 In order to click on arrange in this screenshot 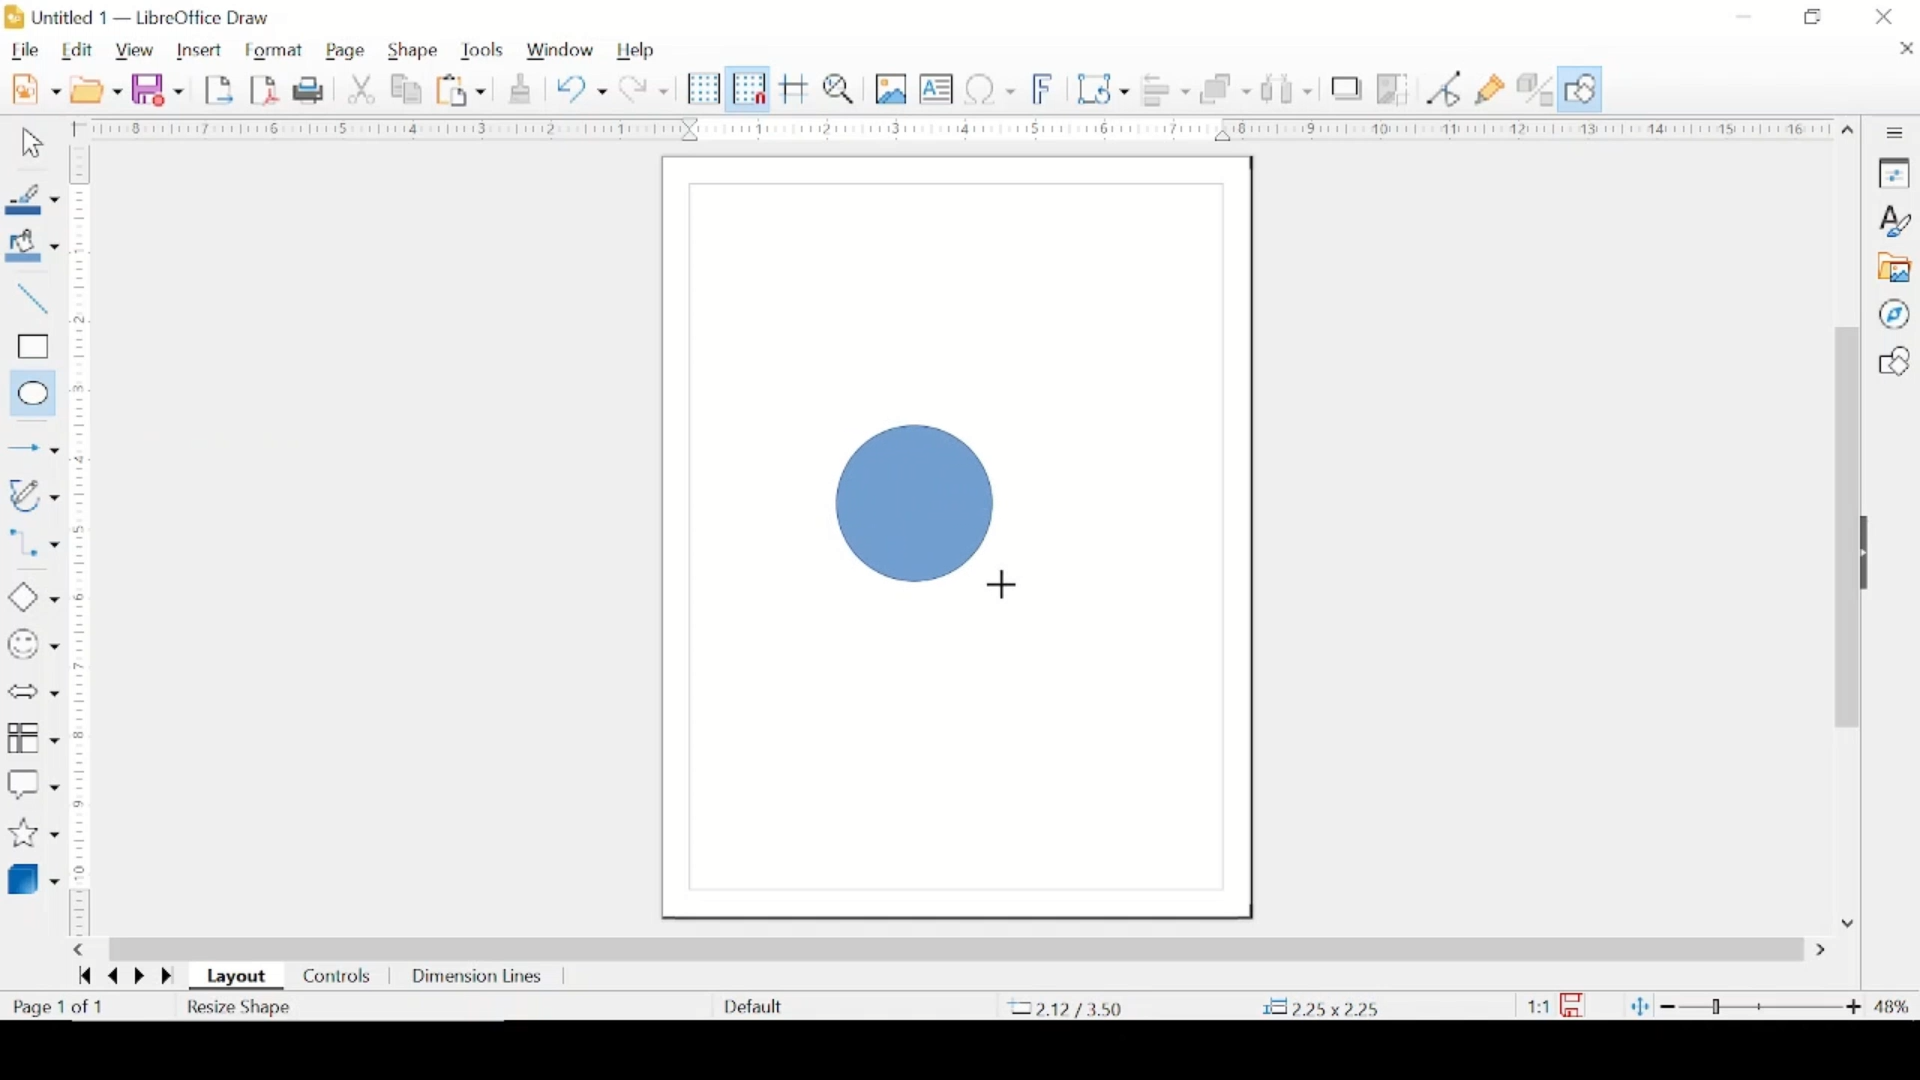, I will do `click(1224, 89)`.